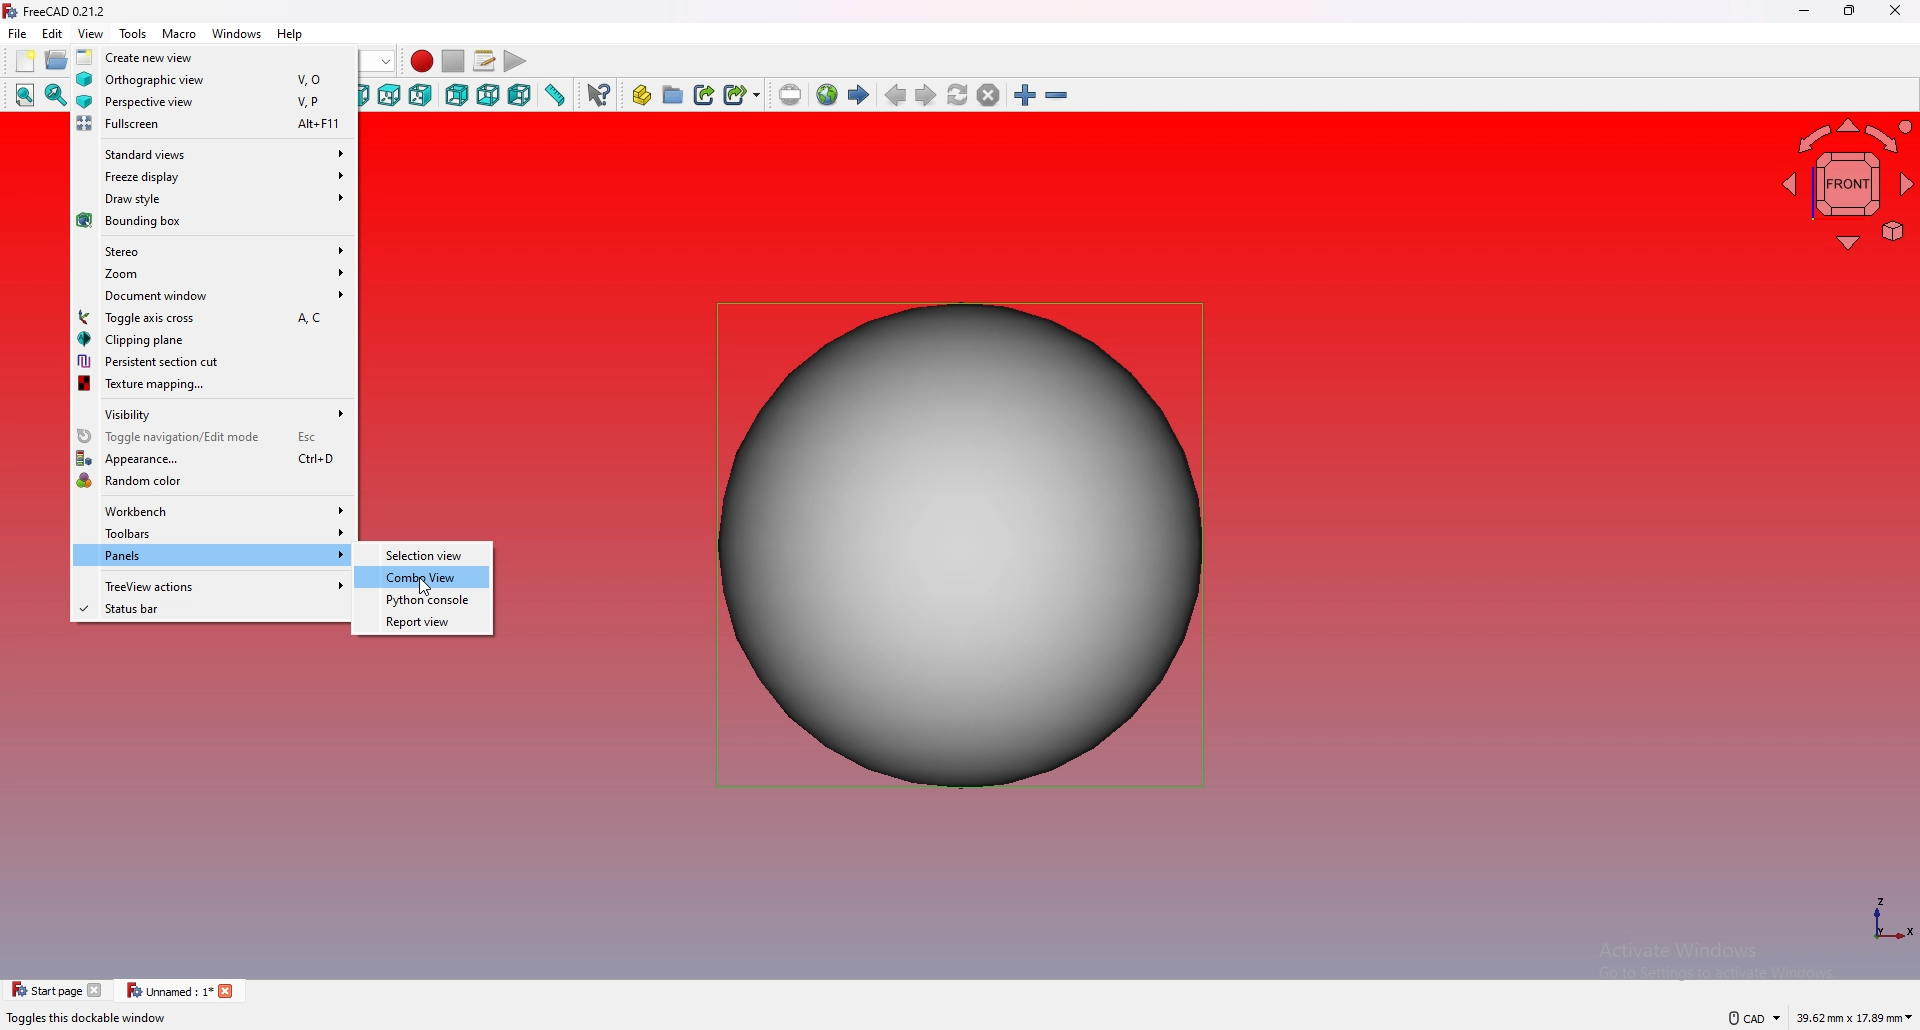 This screenshot has height=1030, width=1920. I want to click on execute macro, so click(515, 61).